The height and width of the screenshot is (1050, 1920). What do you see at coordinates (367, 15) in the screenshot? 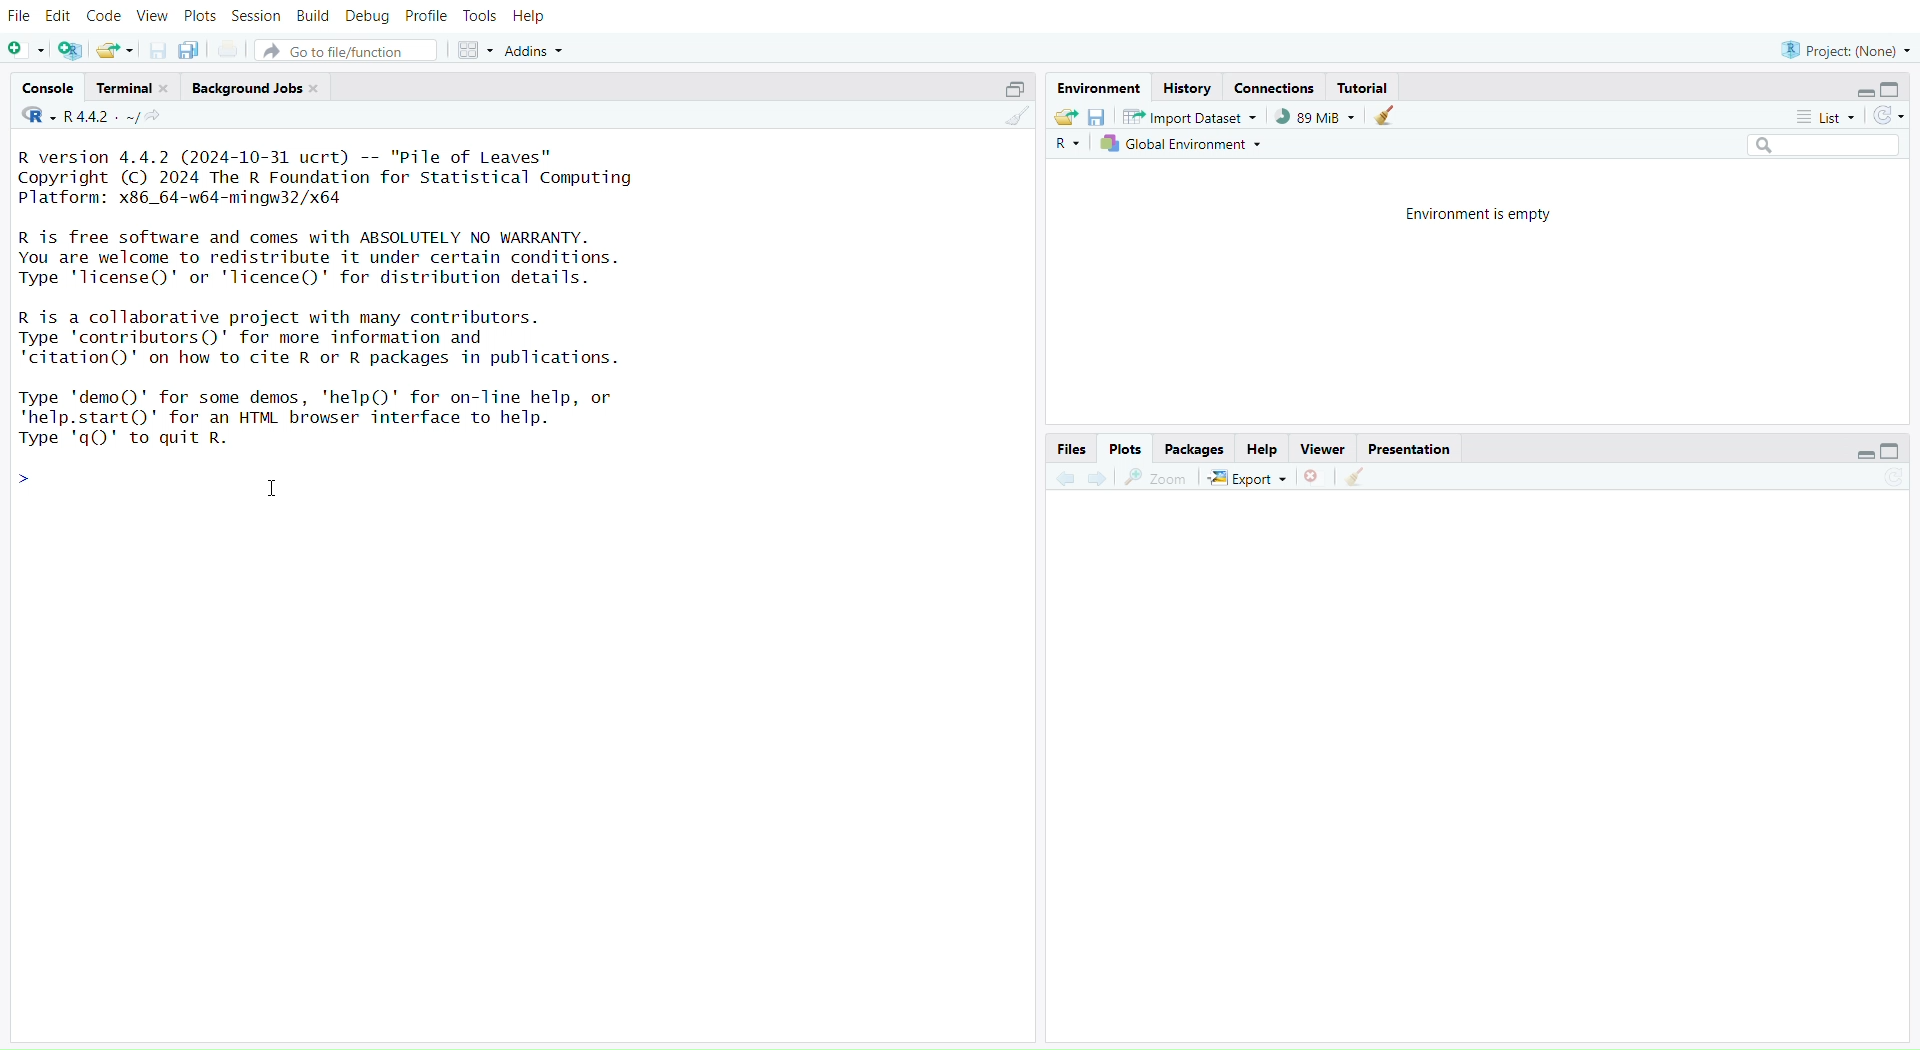
I see `Debug` at bounding box center [367, 15].